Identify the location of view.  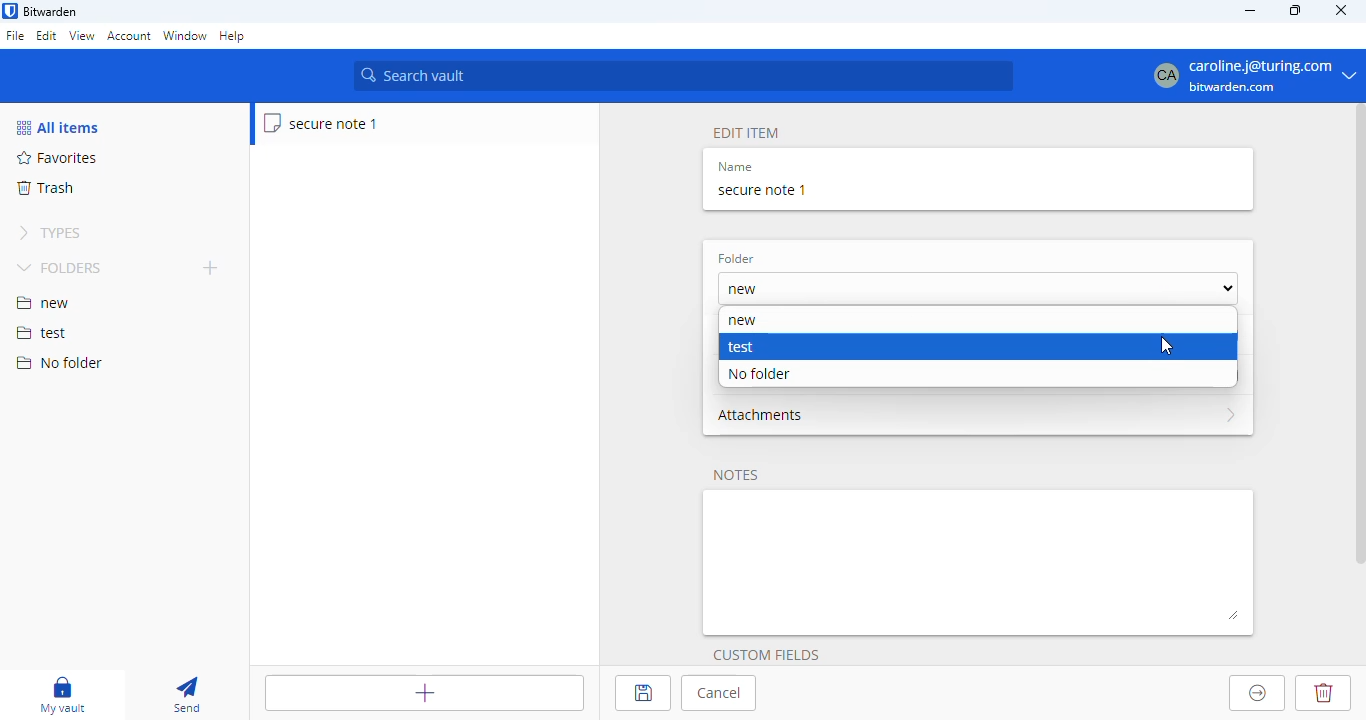
(81, 35).